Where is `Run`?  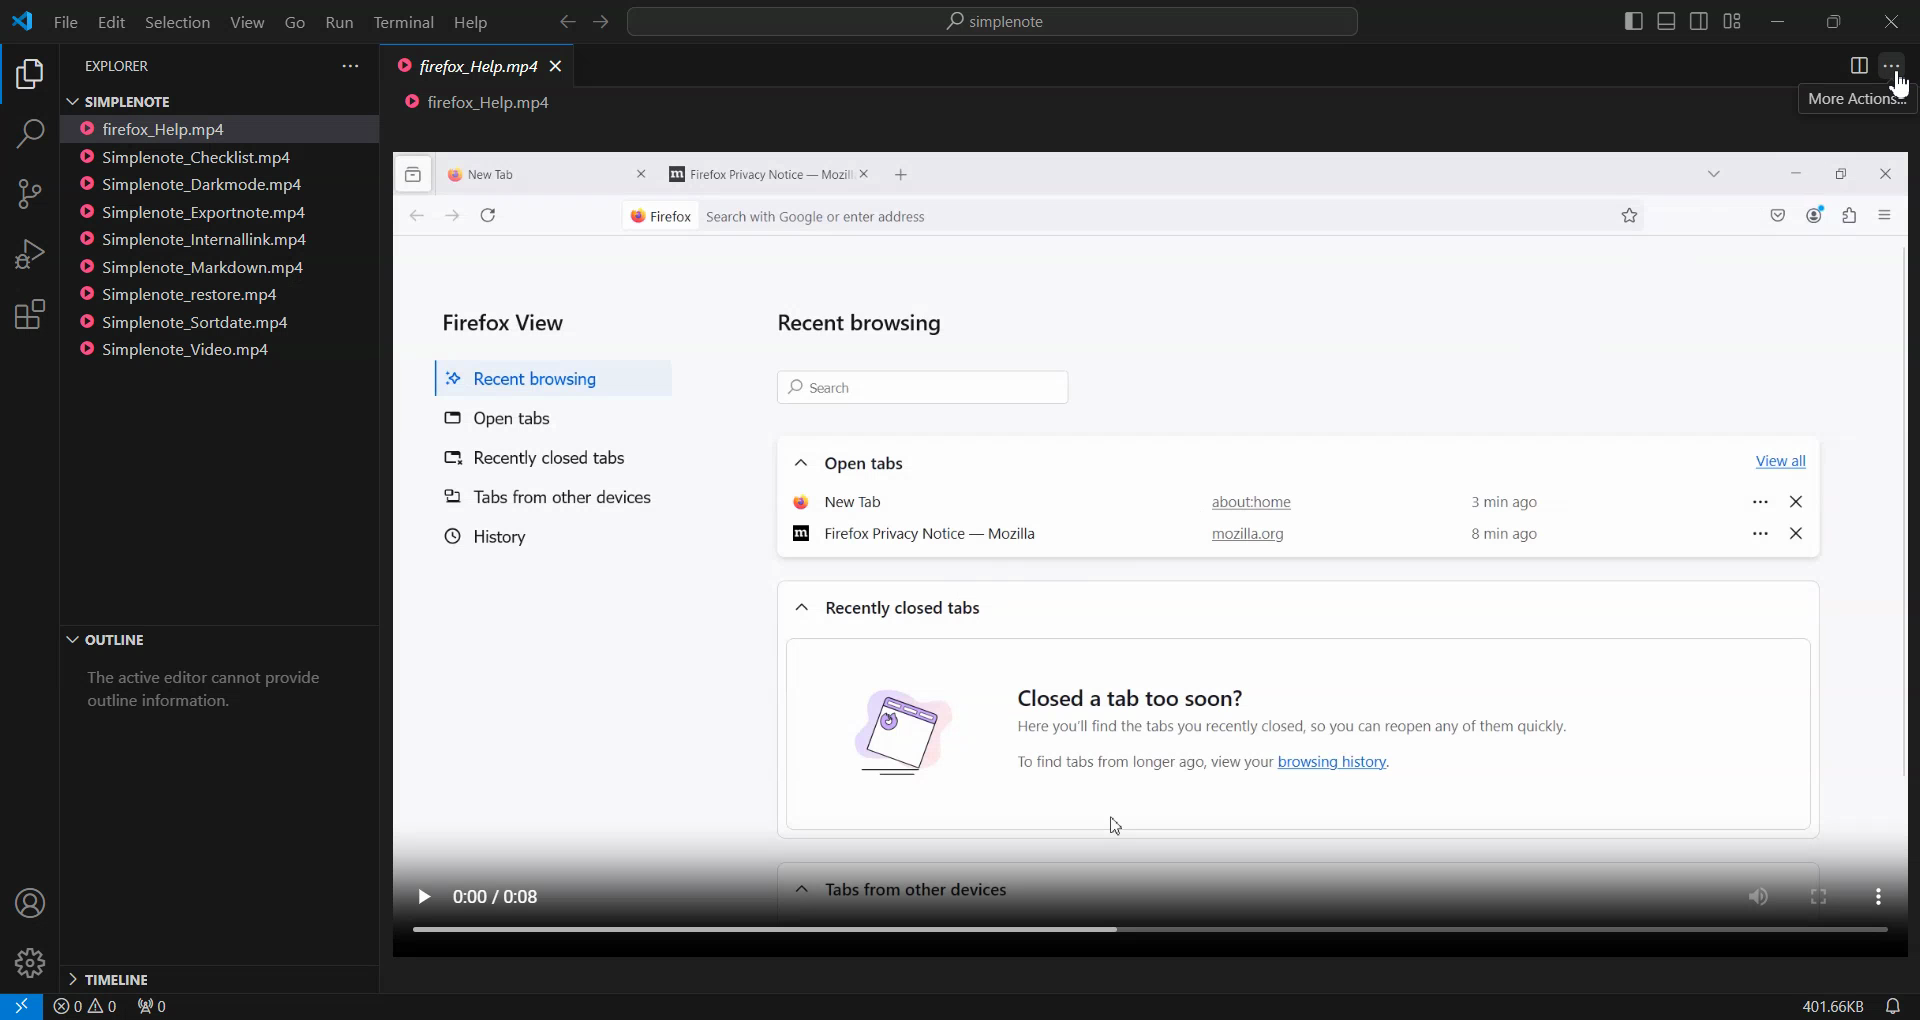 Run is located at coordinates (338, 24).